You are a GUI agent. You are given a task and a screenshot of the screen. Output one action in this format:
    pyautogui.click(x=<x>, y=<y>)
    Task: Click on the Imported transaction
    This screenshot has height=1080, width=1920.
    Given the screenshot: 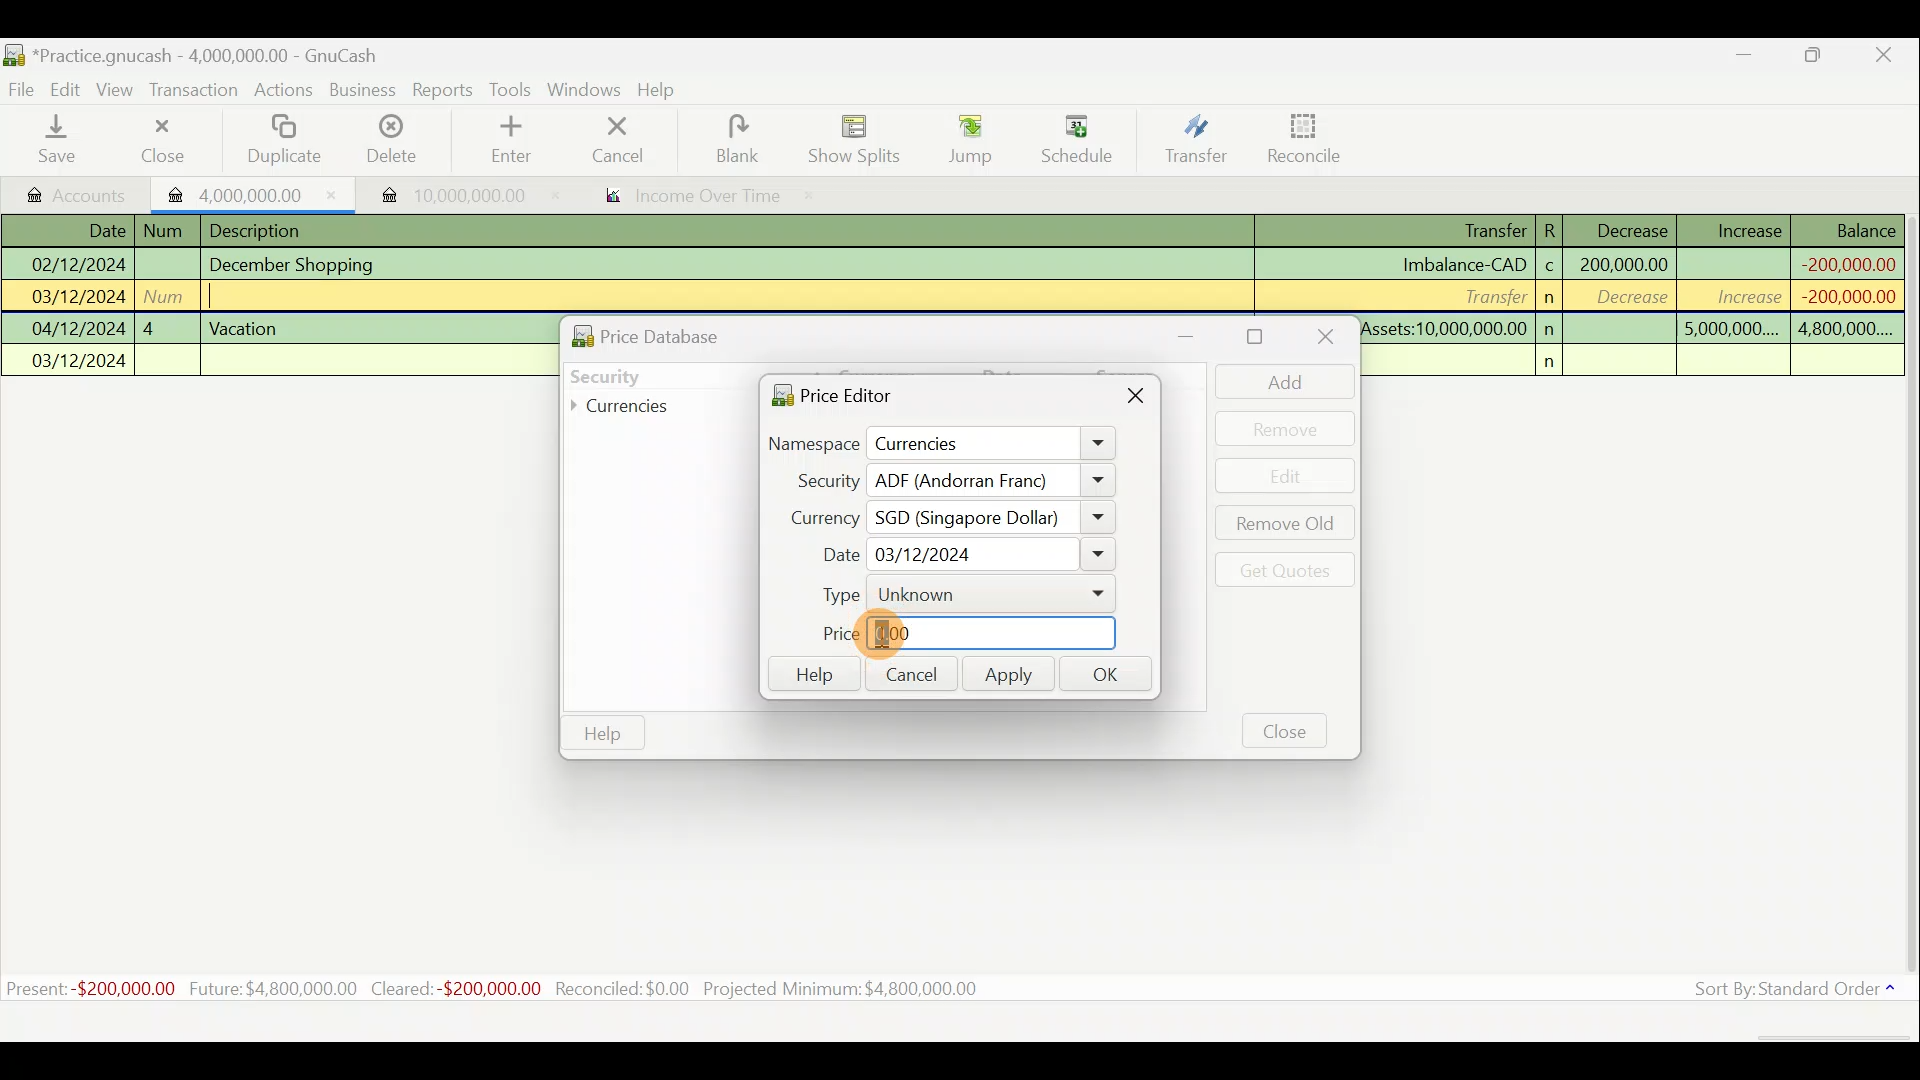 What is the action you would take?
    pyautogui.click(x=441, y=190)
    